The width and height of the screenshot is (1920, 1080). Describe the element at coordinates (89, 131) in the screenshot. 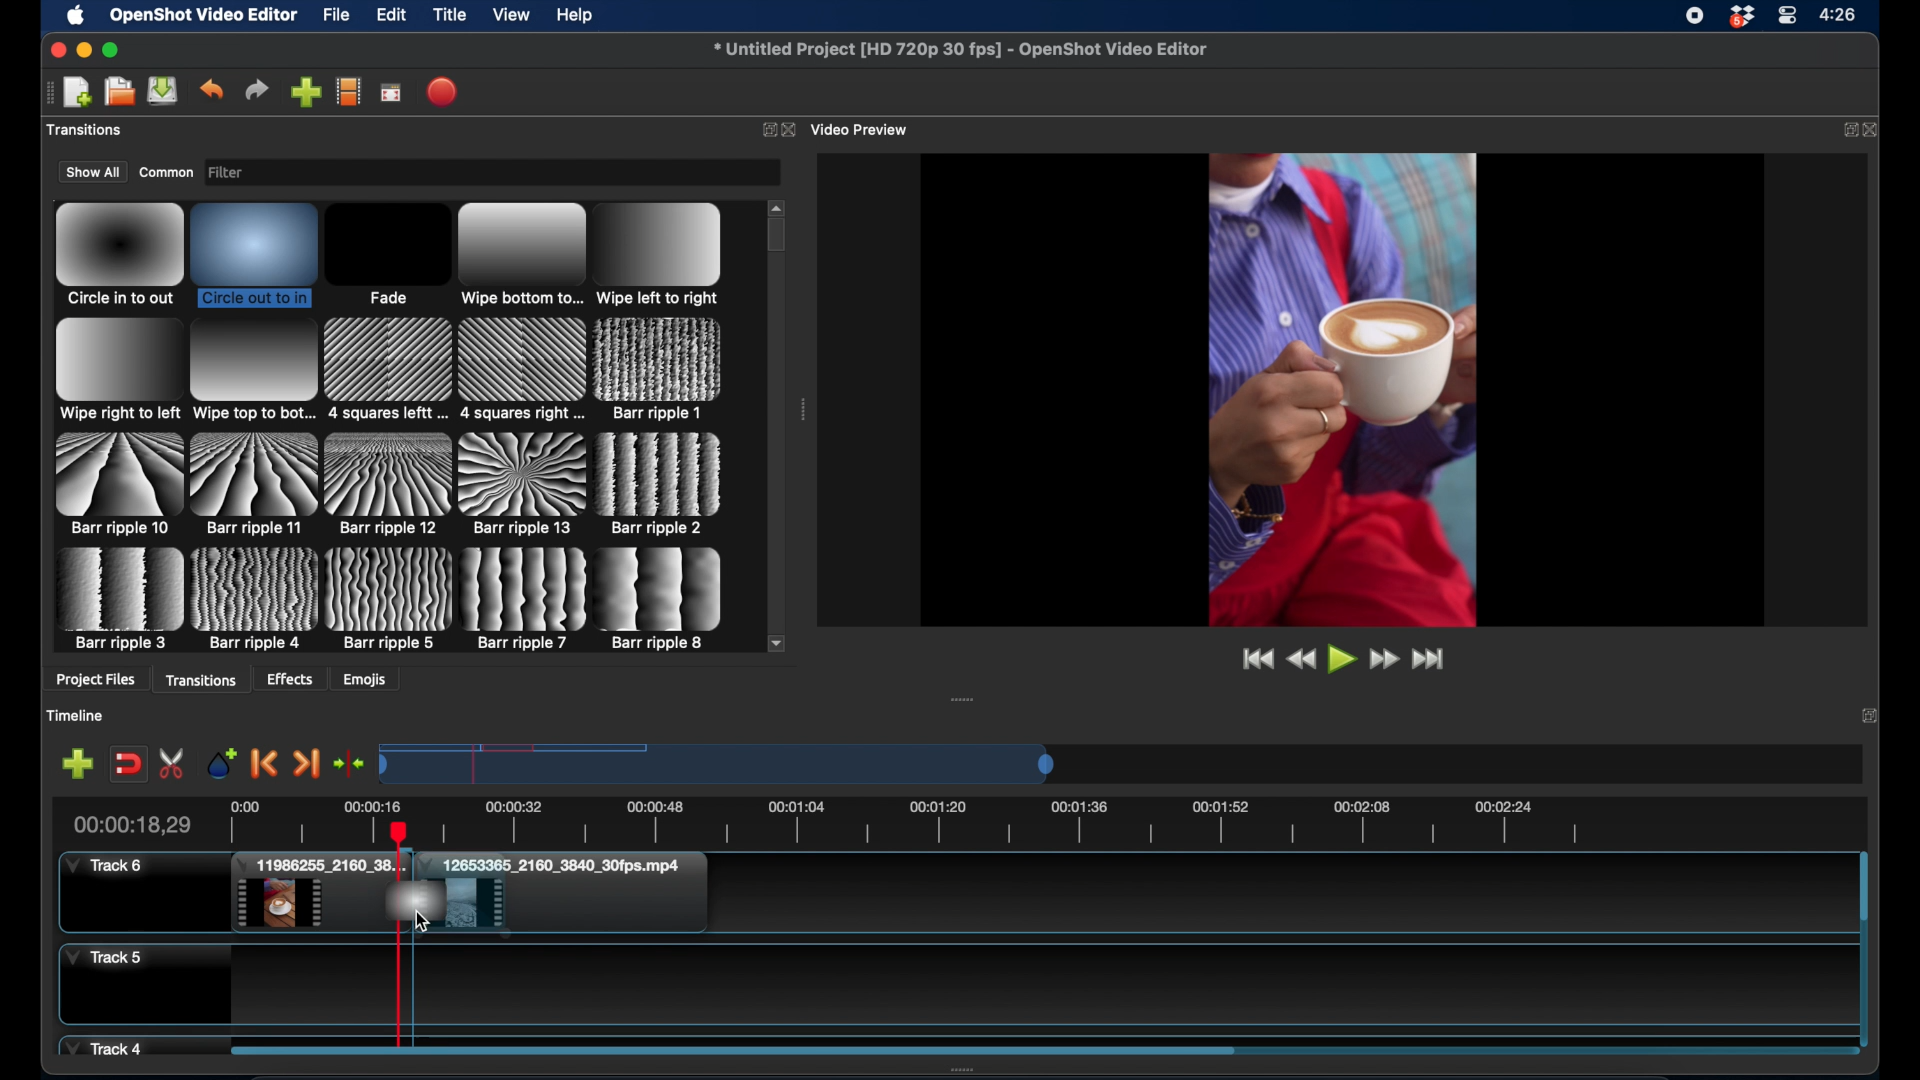

I see `project files` at that location.